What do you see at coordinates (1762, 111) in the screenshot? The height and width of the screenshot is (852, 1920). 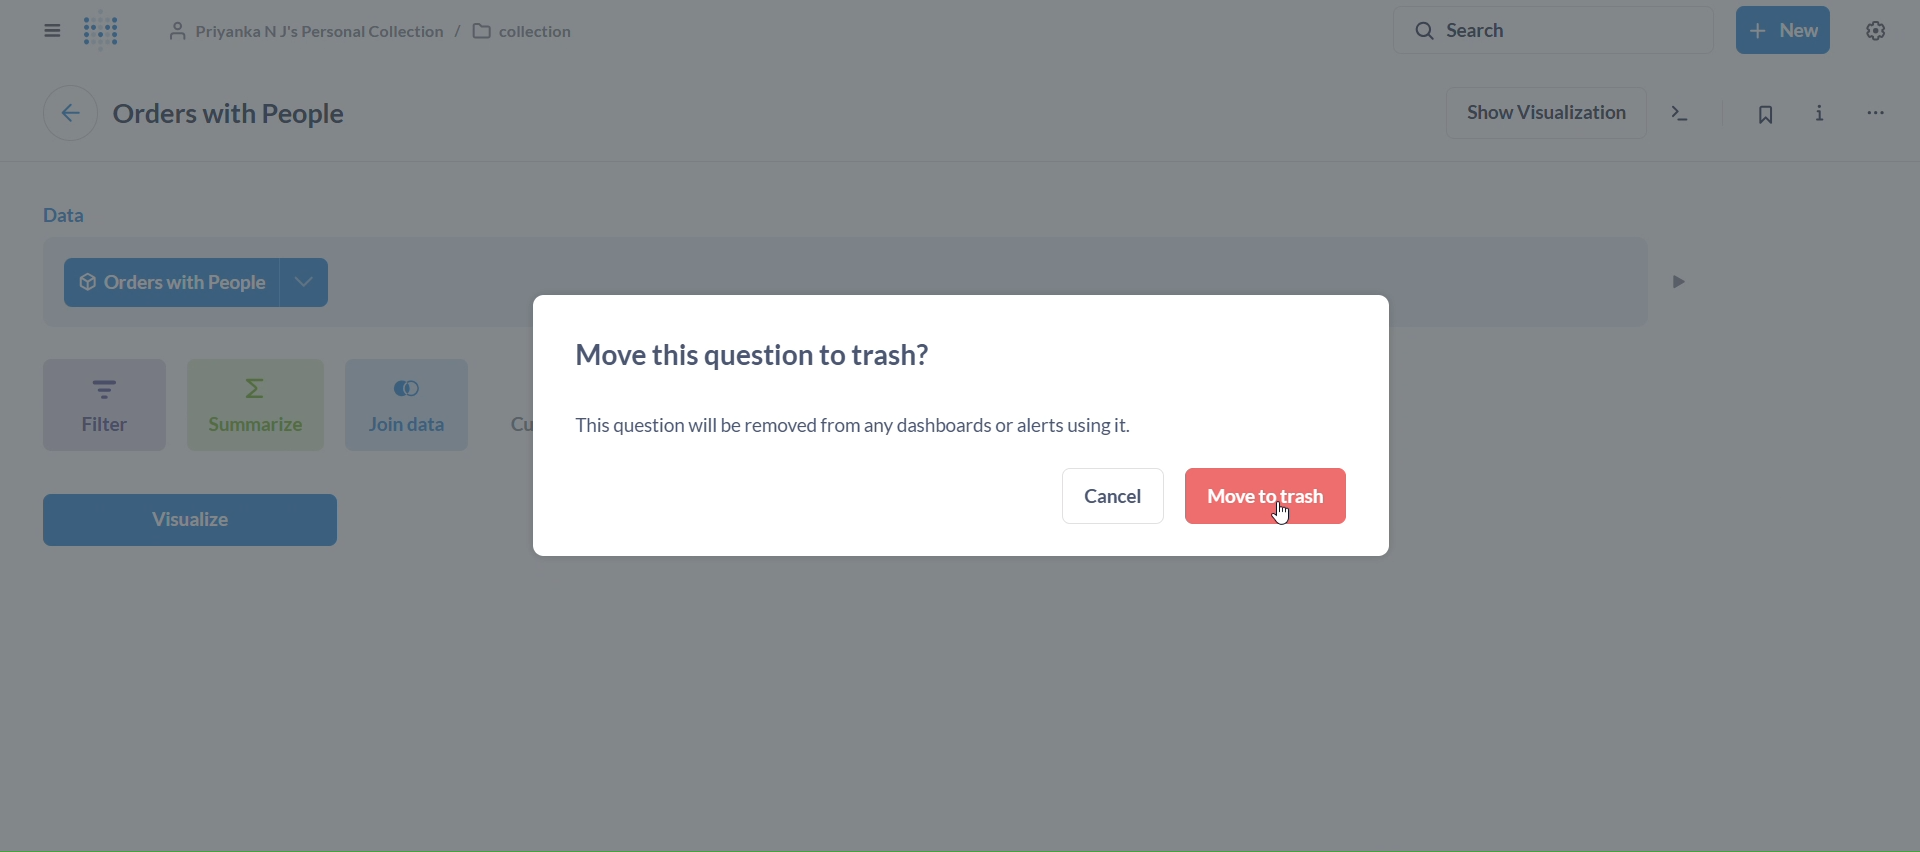 I see `bookmark` at bounding box center [1762, 111].